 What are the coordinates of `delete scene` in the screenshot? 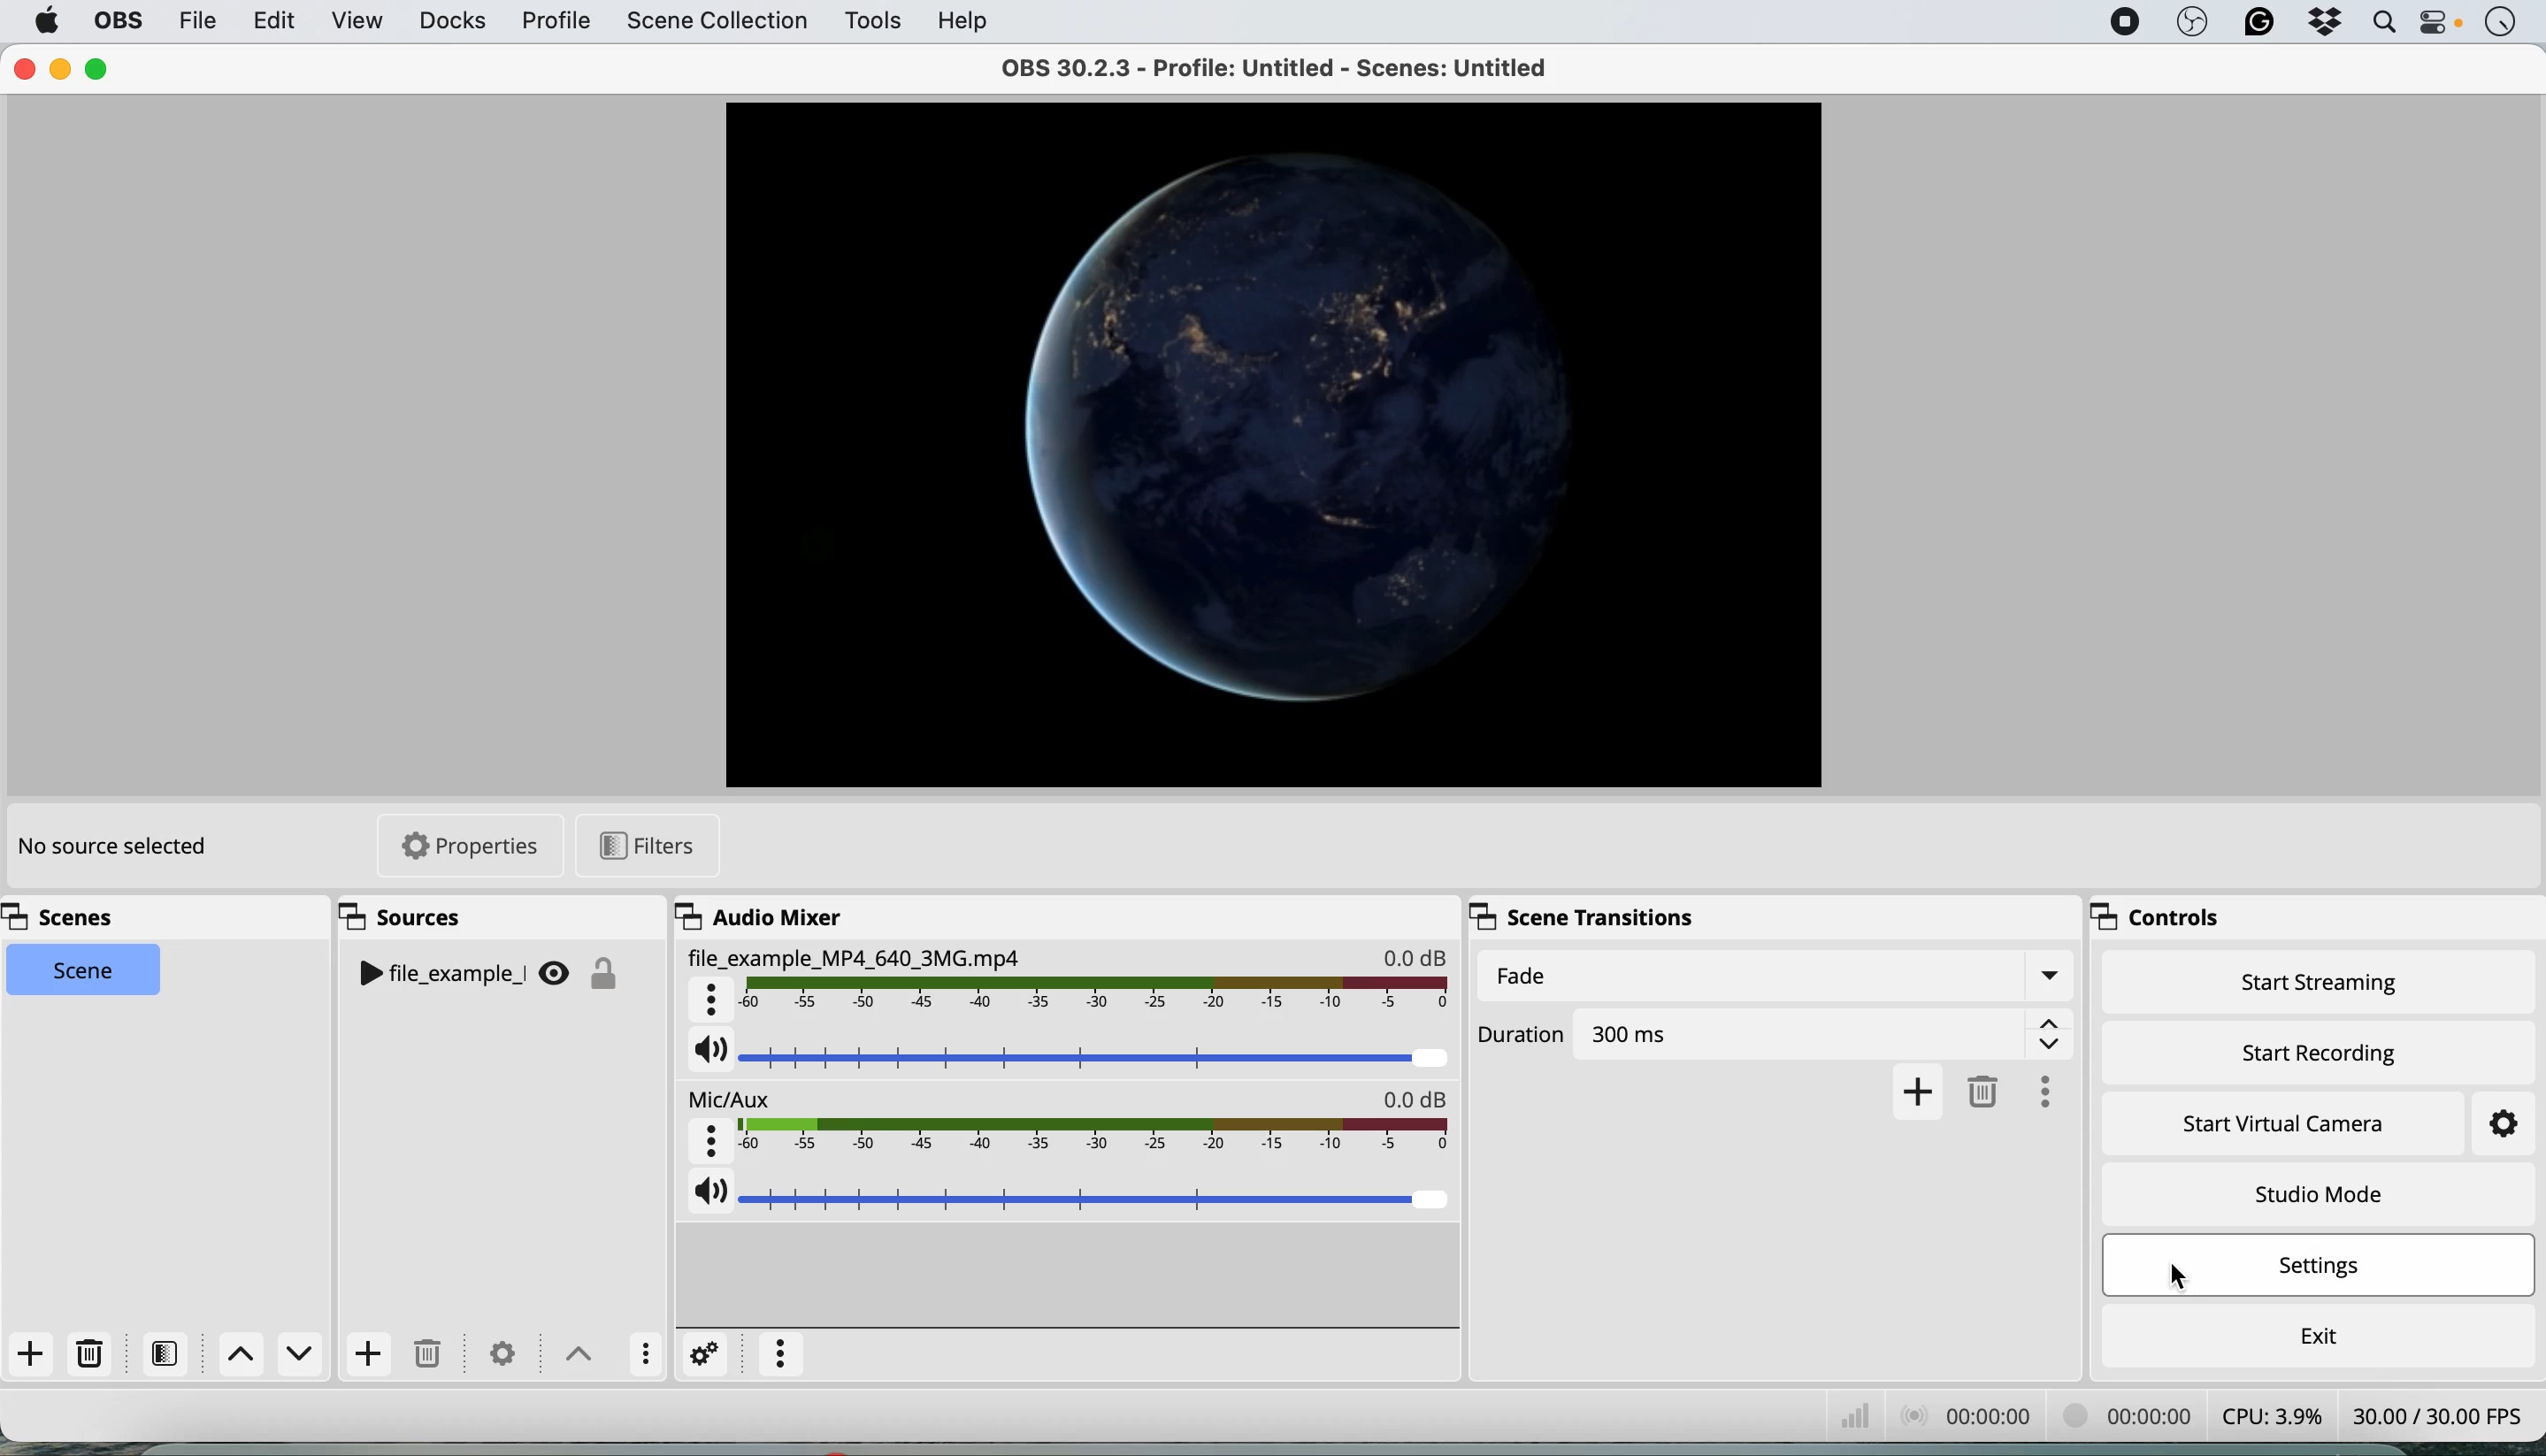 It's located at (91, 1354).